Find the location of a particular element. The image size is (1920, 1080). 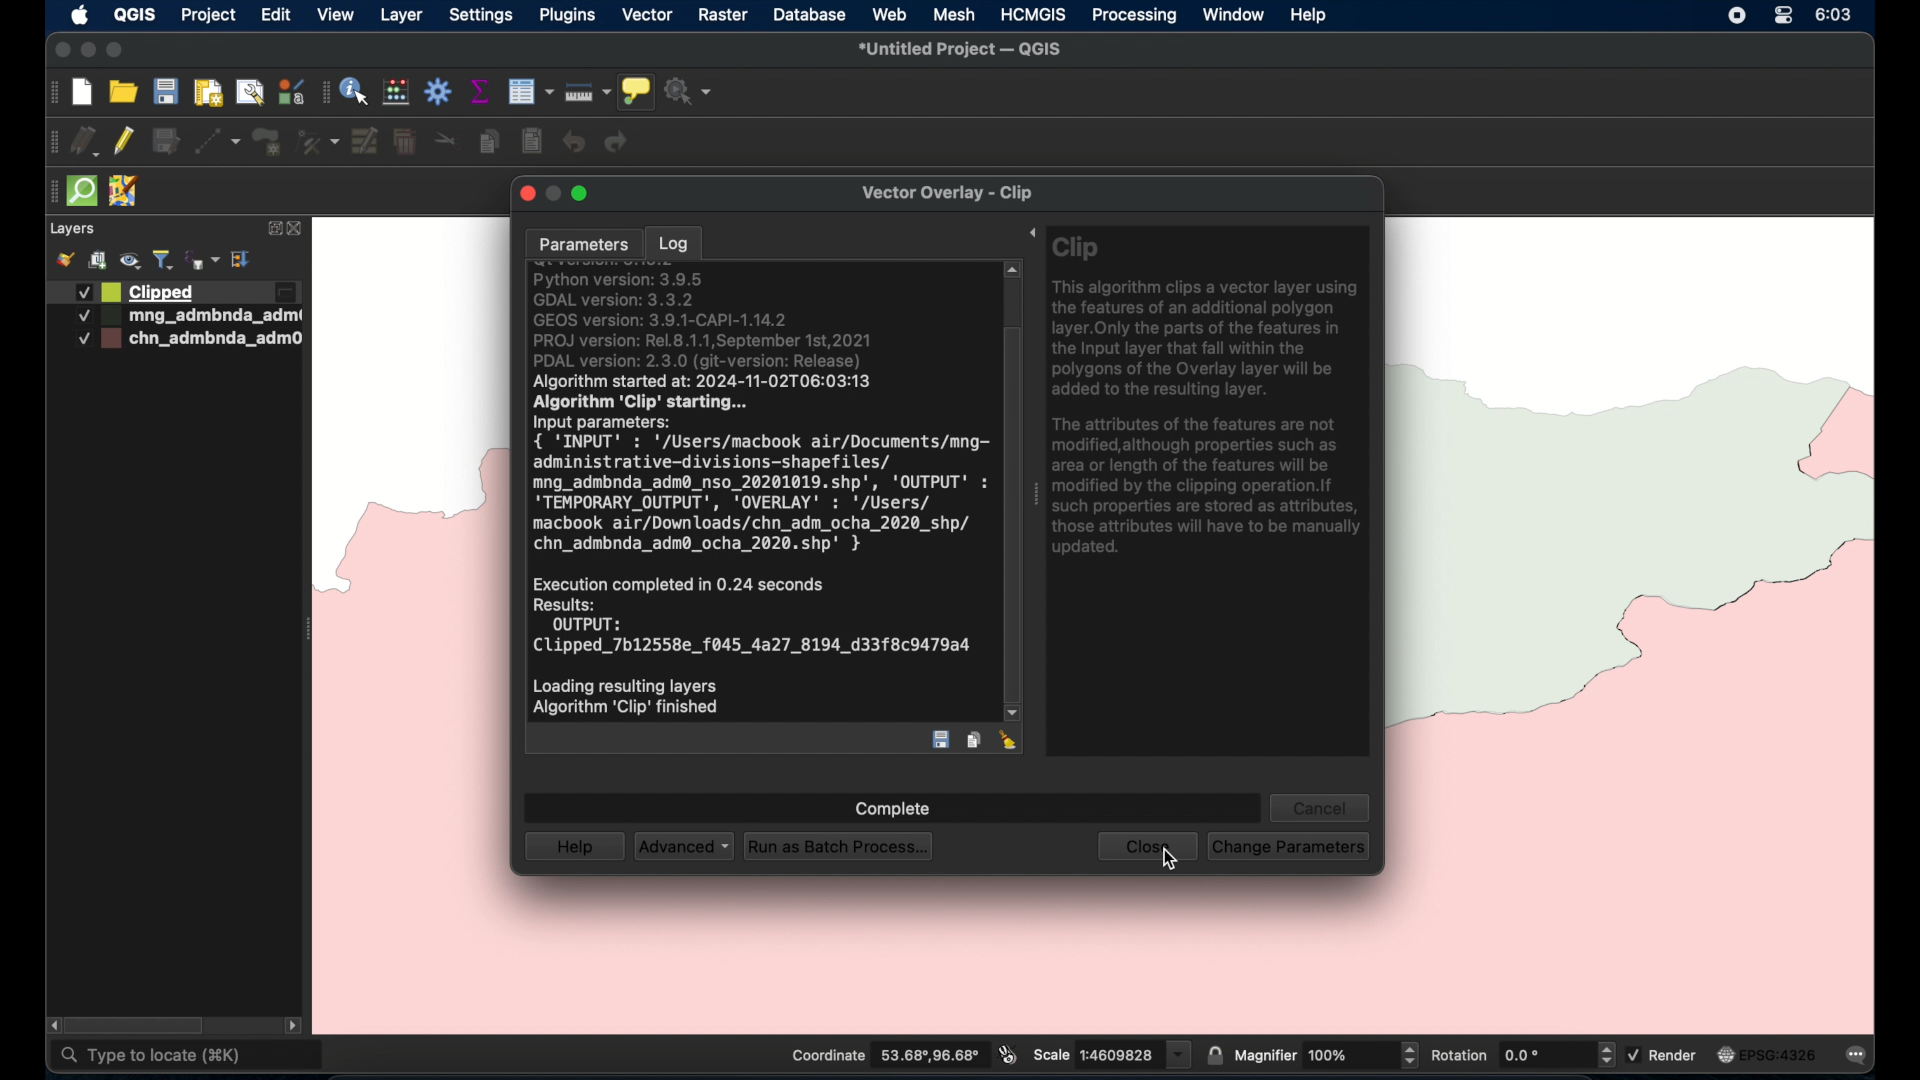

expand all is located at coordinates (242, 260).